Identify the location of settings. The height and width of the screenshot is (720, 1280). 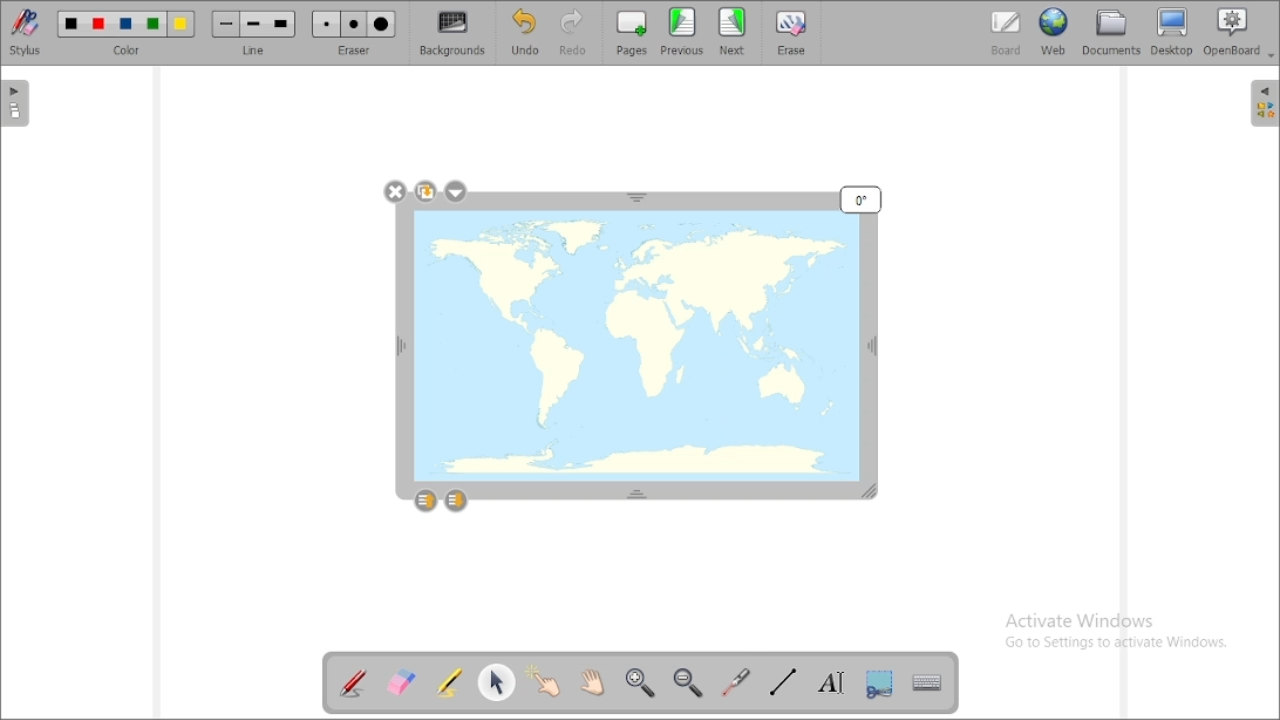
(455, 192).